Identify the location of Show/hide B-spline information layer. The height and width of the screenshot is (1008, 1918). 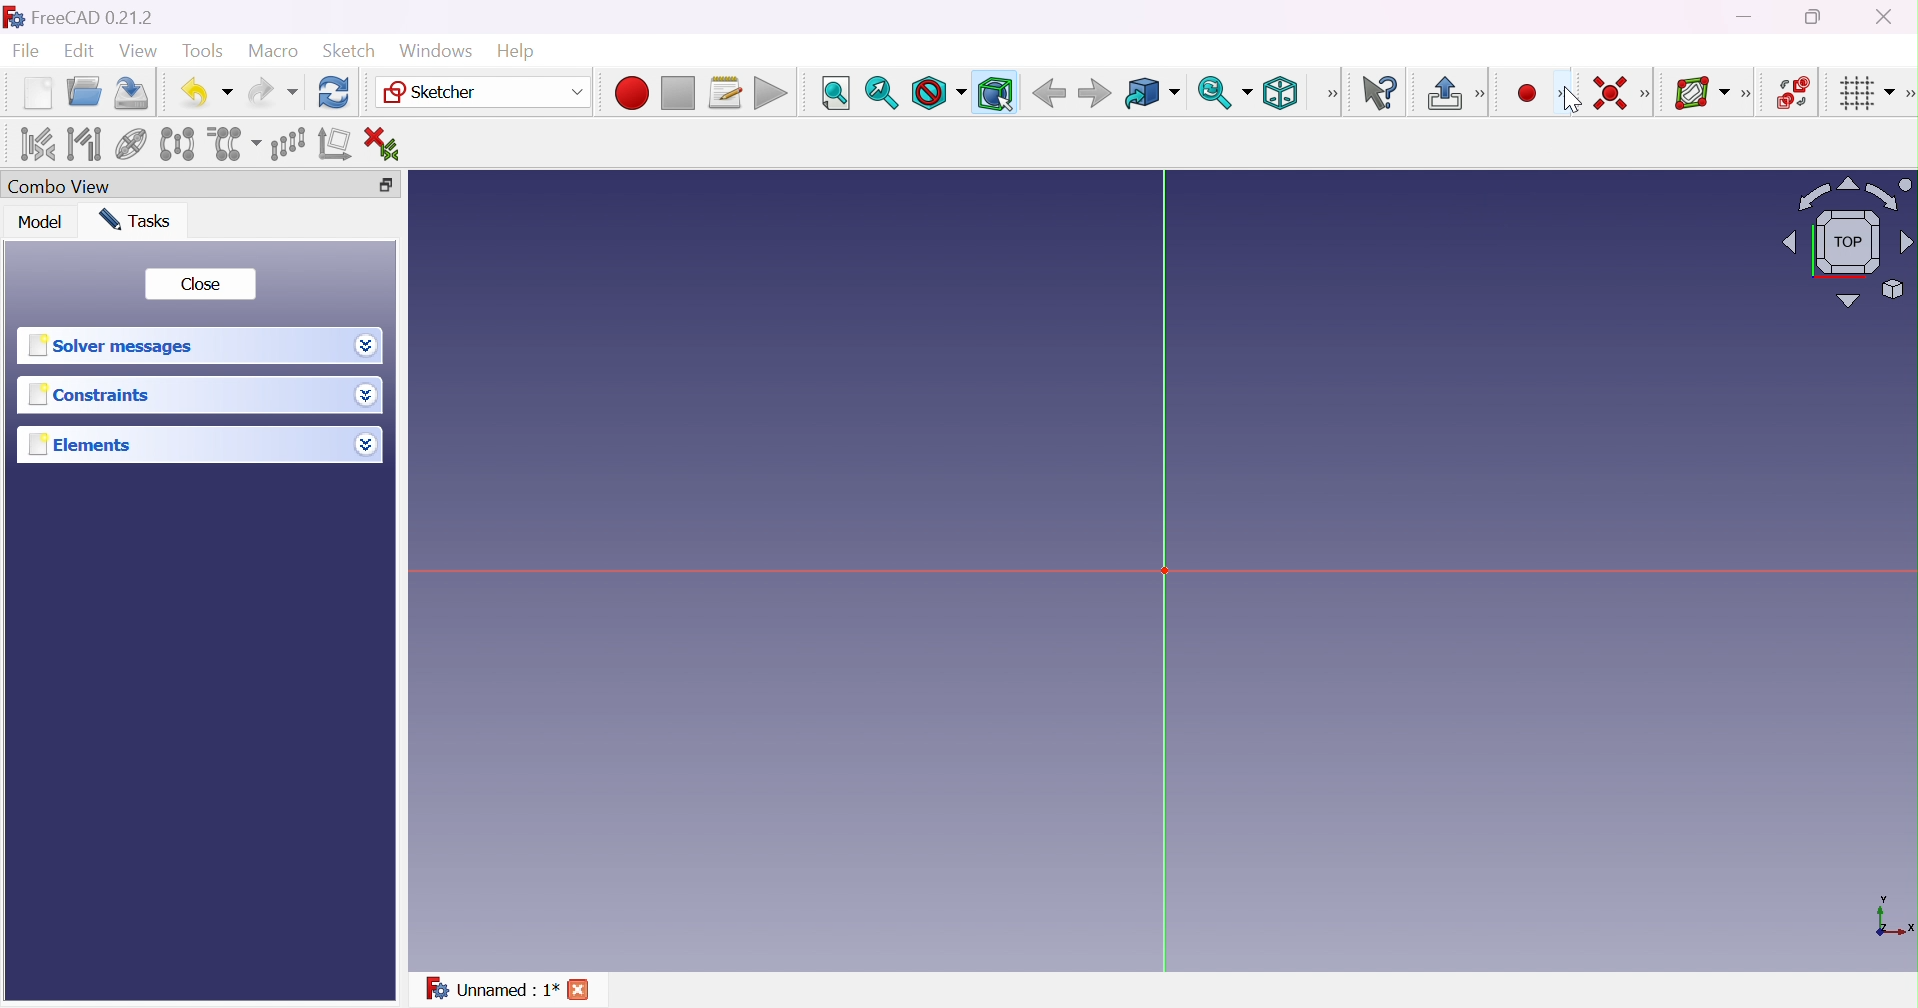
(1703, 93).